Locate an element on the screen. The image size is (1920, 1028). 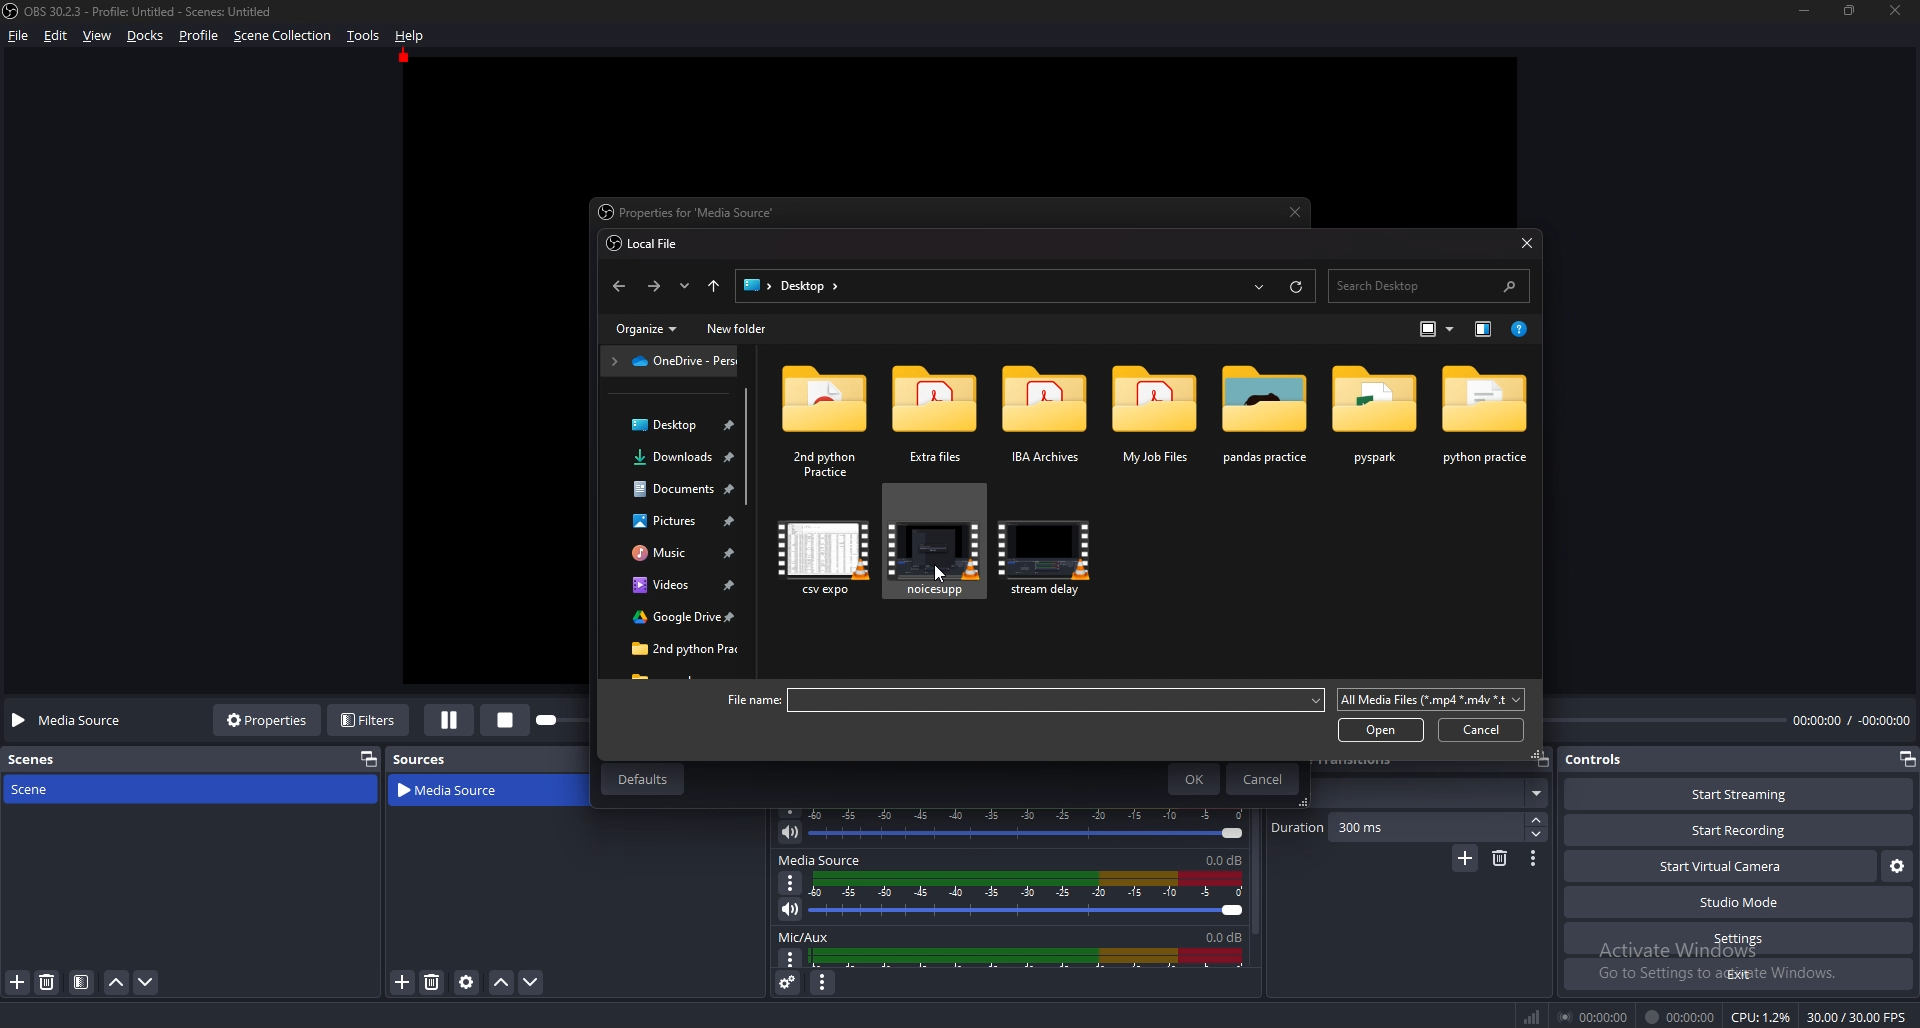
Profile is located at coordinates (198, 36).